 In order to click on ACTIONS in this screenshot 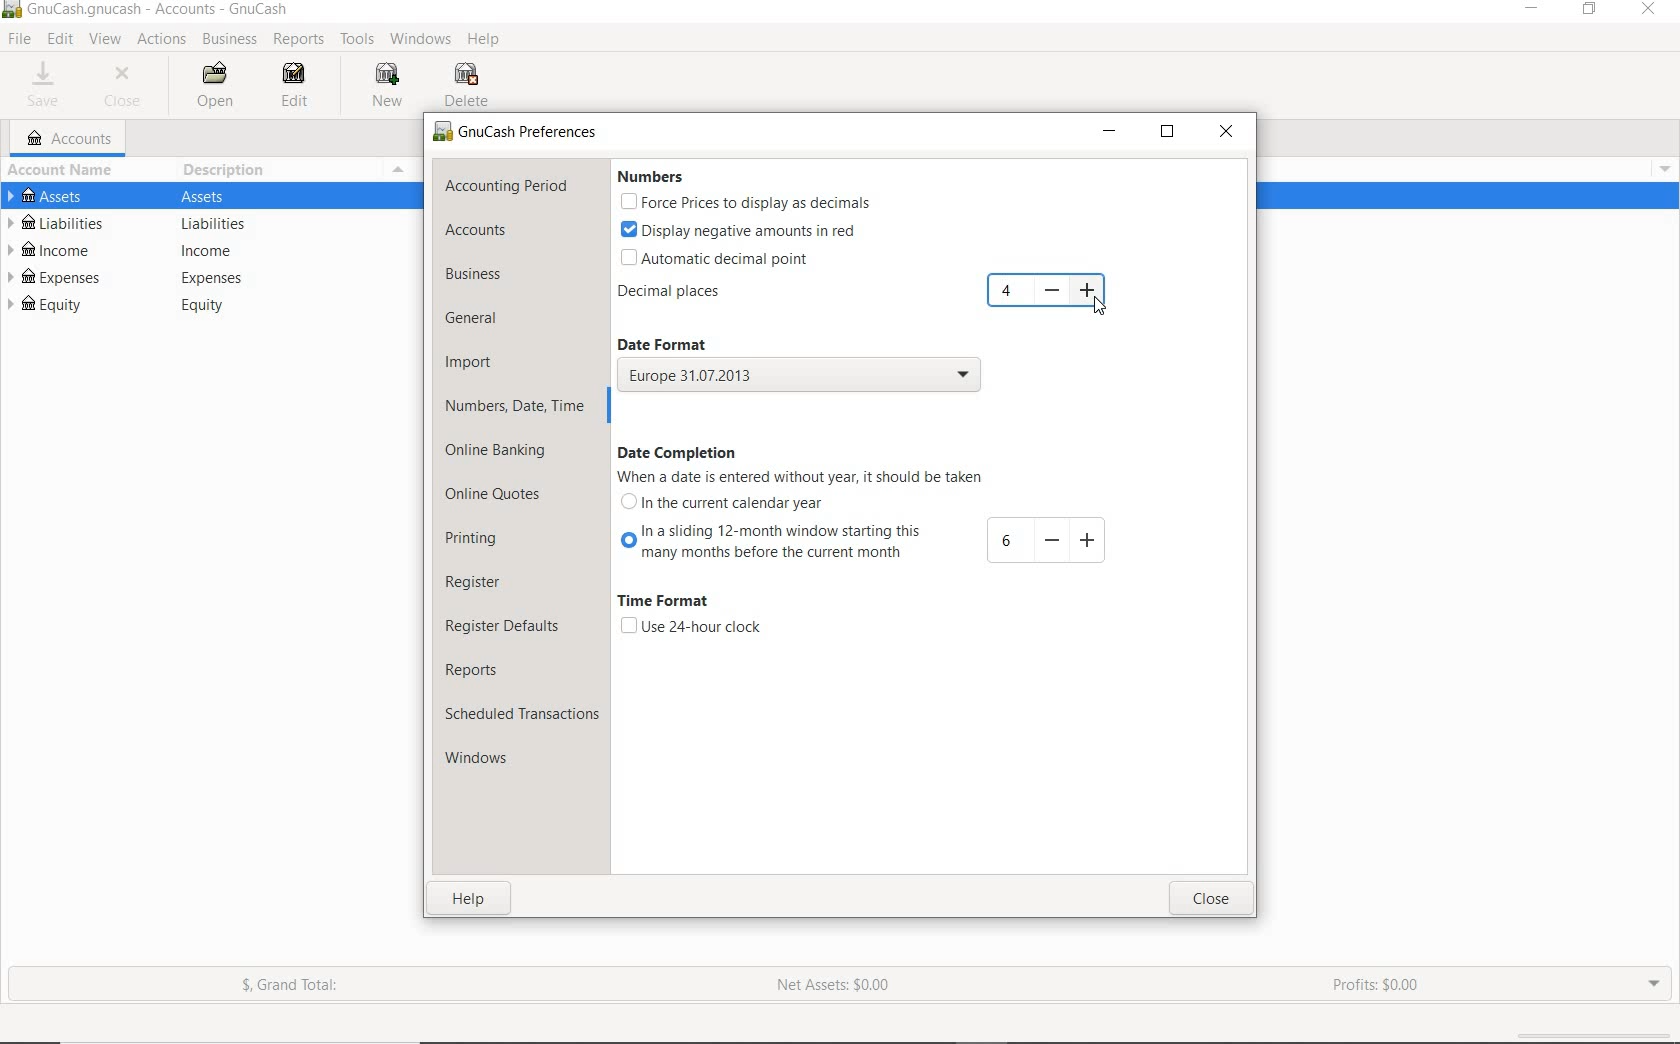, I will do `click(163, 39)`.